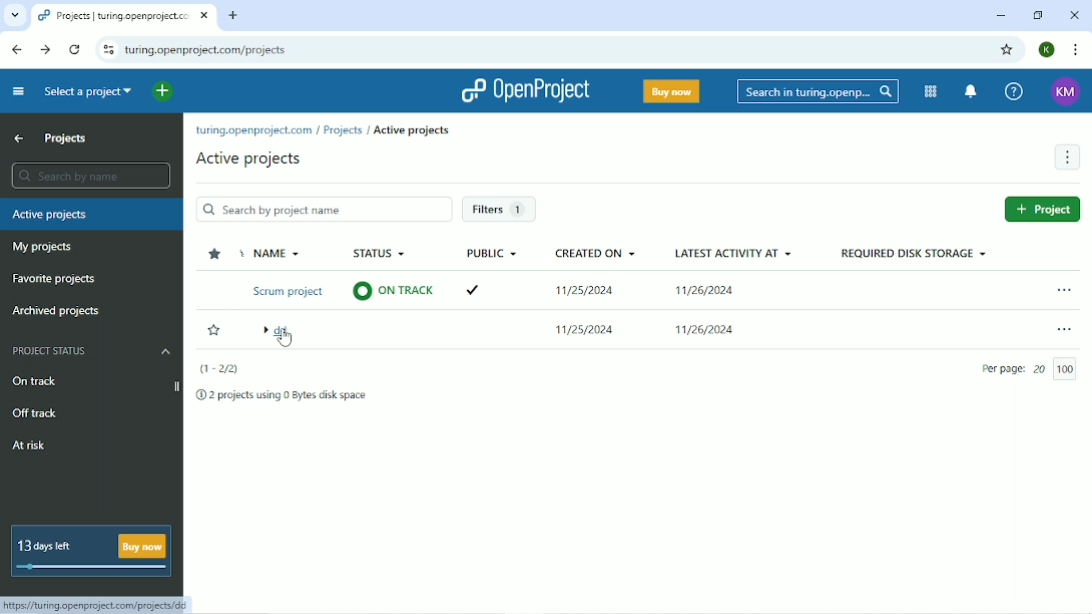  What do you see at coordinates (1076, 15) in the screenshot?
I see `Close` at bounding box center [1076, 15].